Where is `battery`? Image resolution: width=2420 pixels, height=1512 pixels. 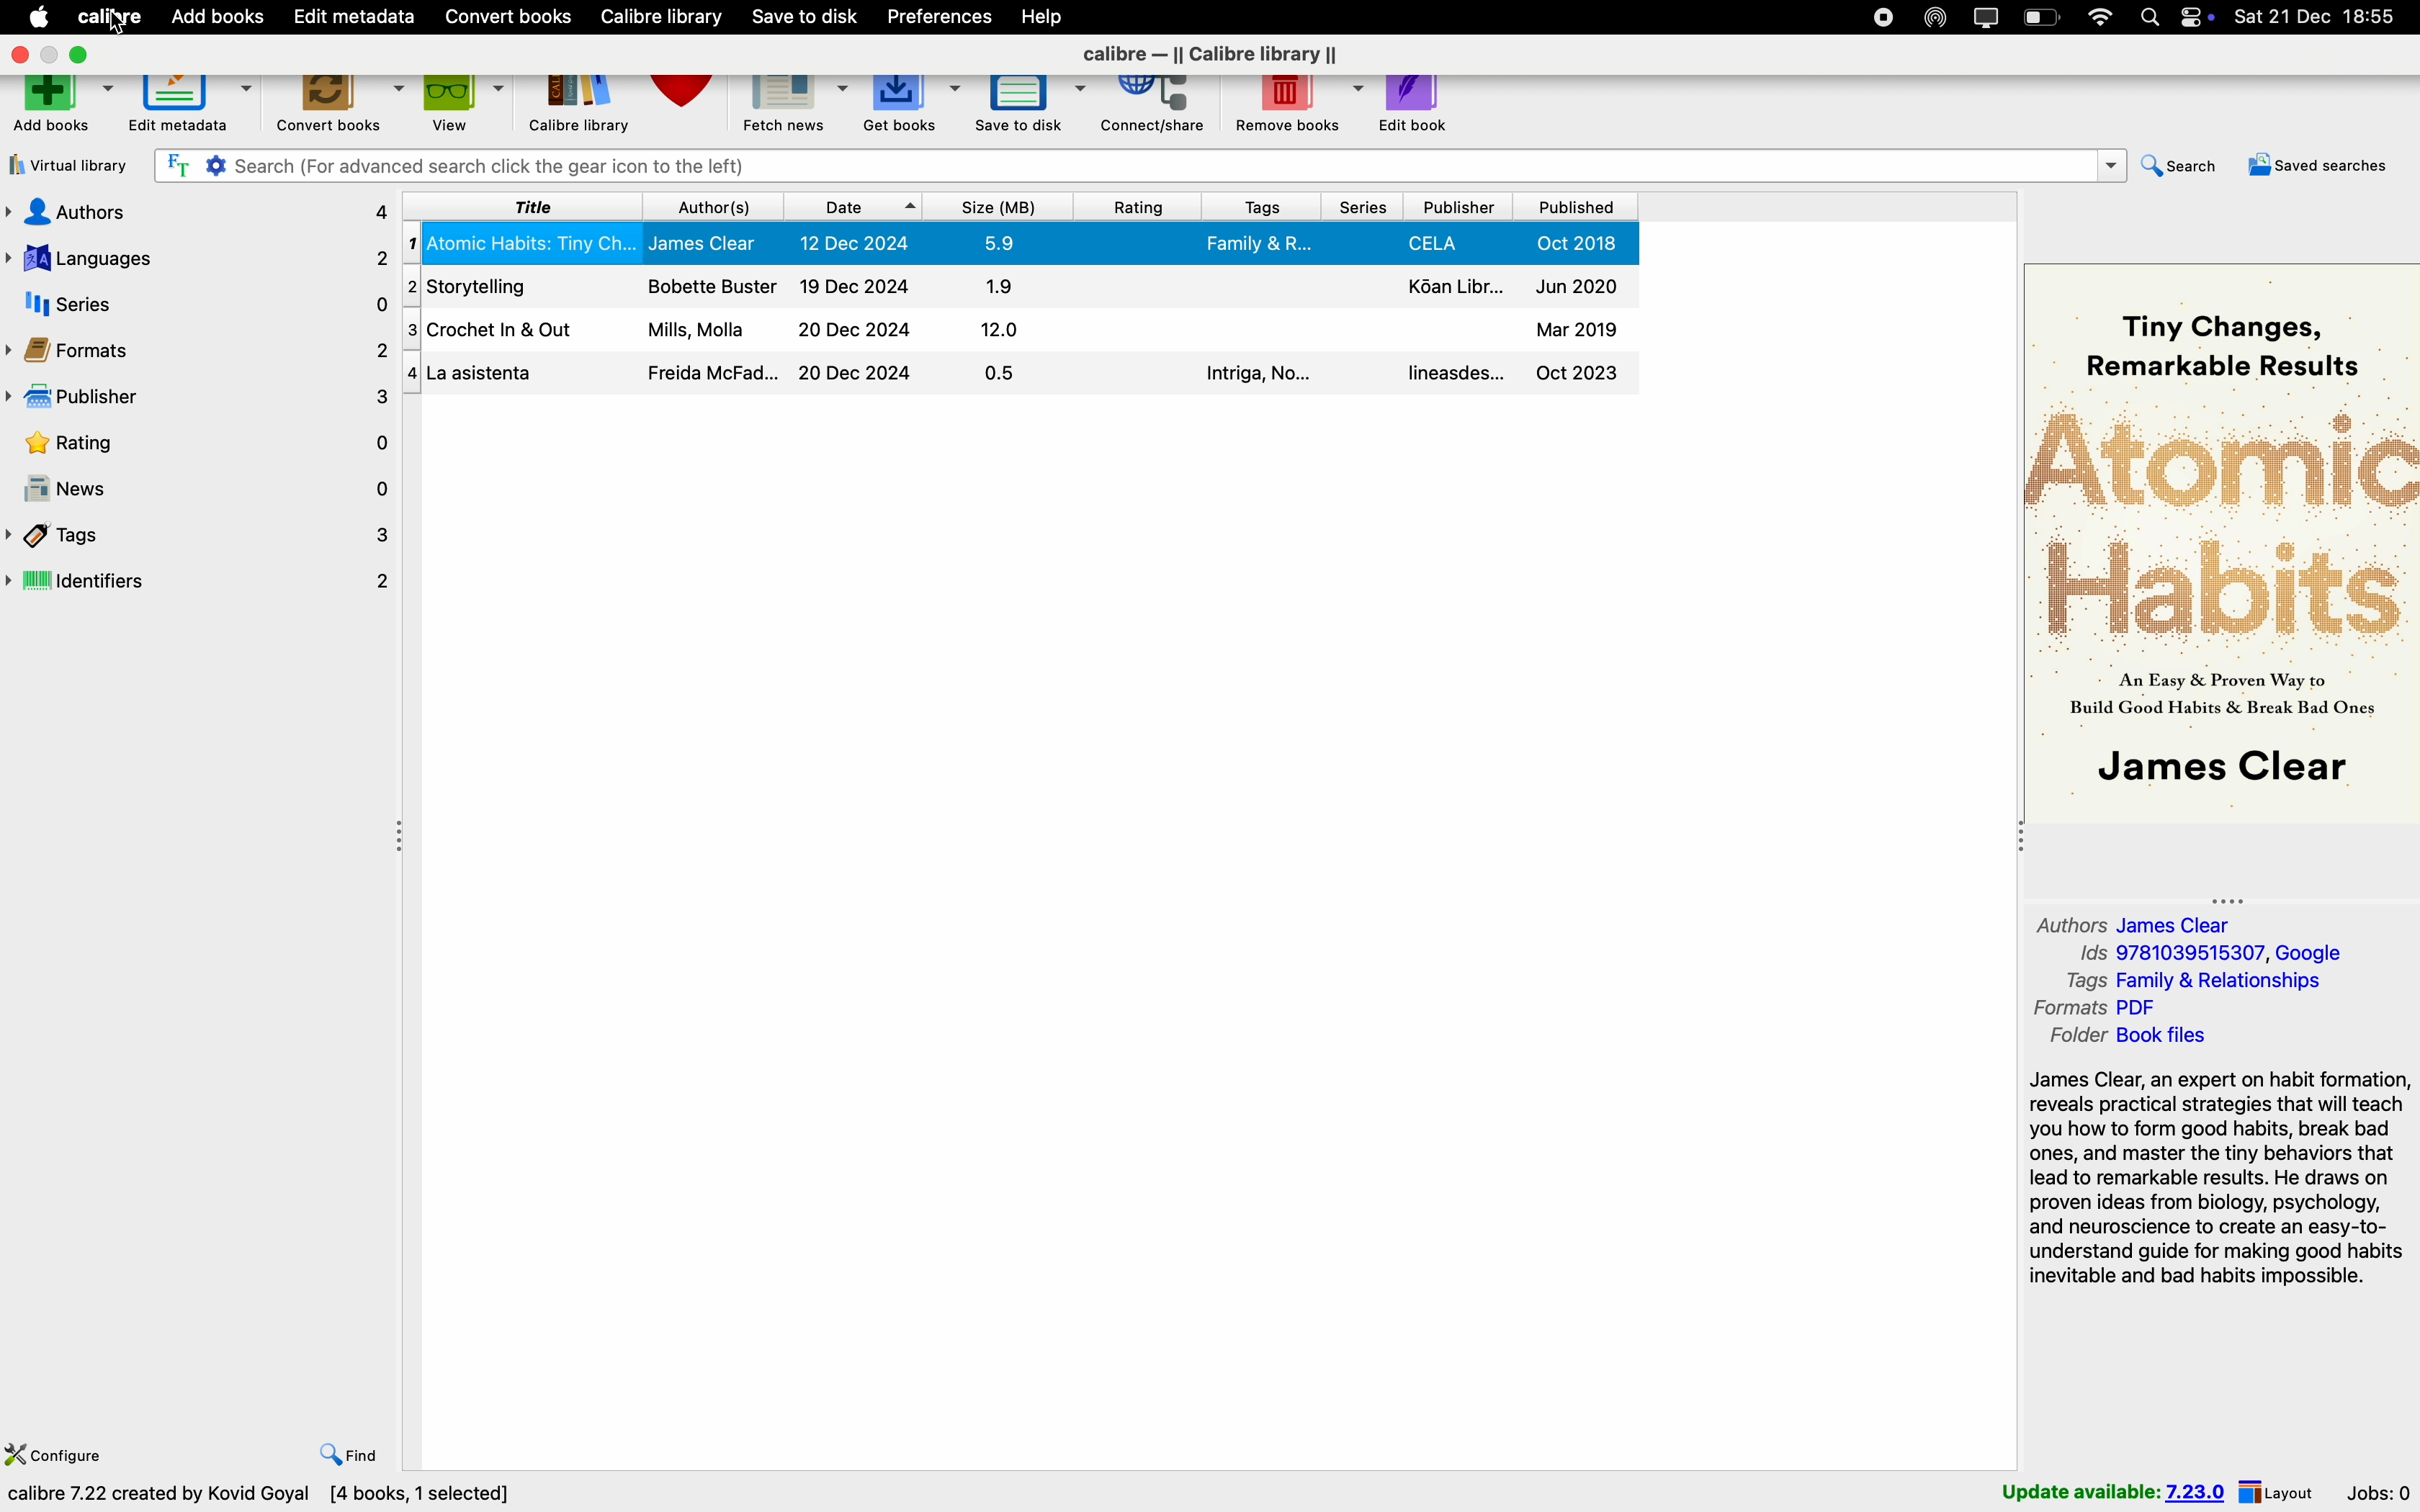
battery is located at coordinates (2042, 18).